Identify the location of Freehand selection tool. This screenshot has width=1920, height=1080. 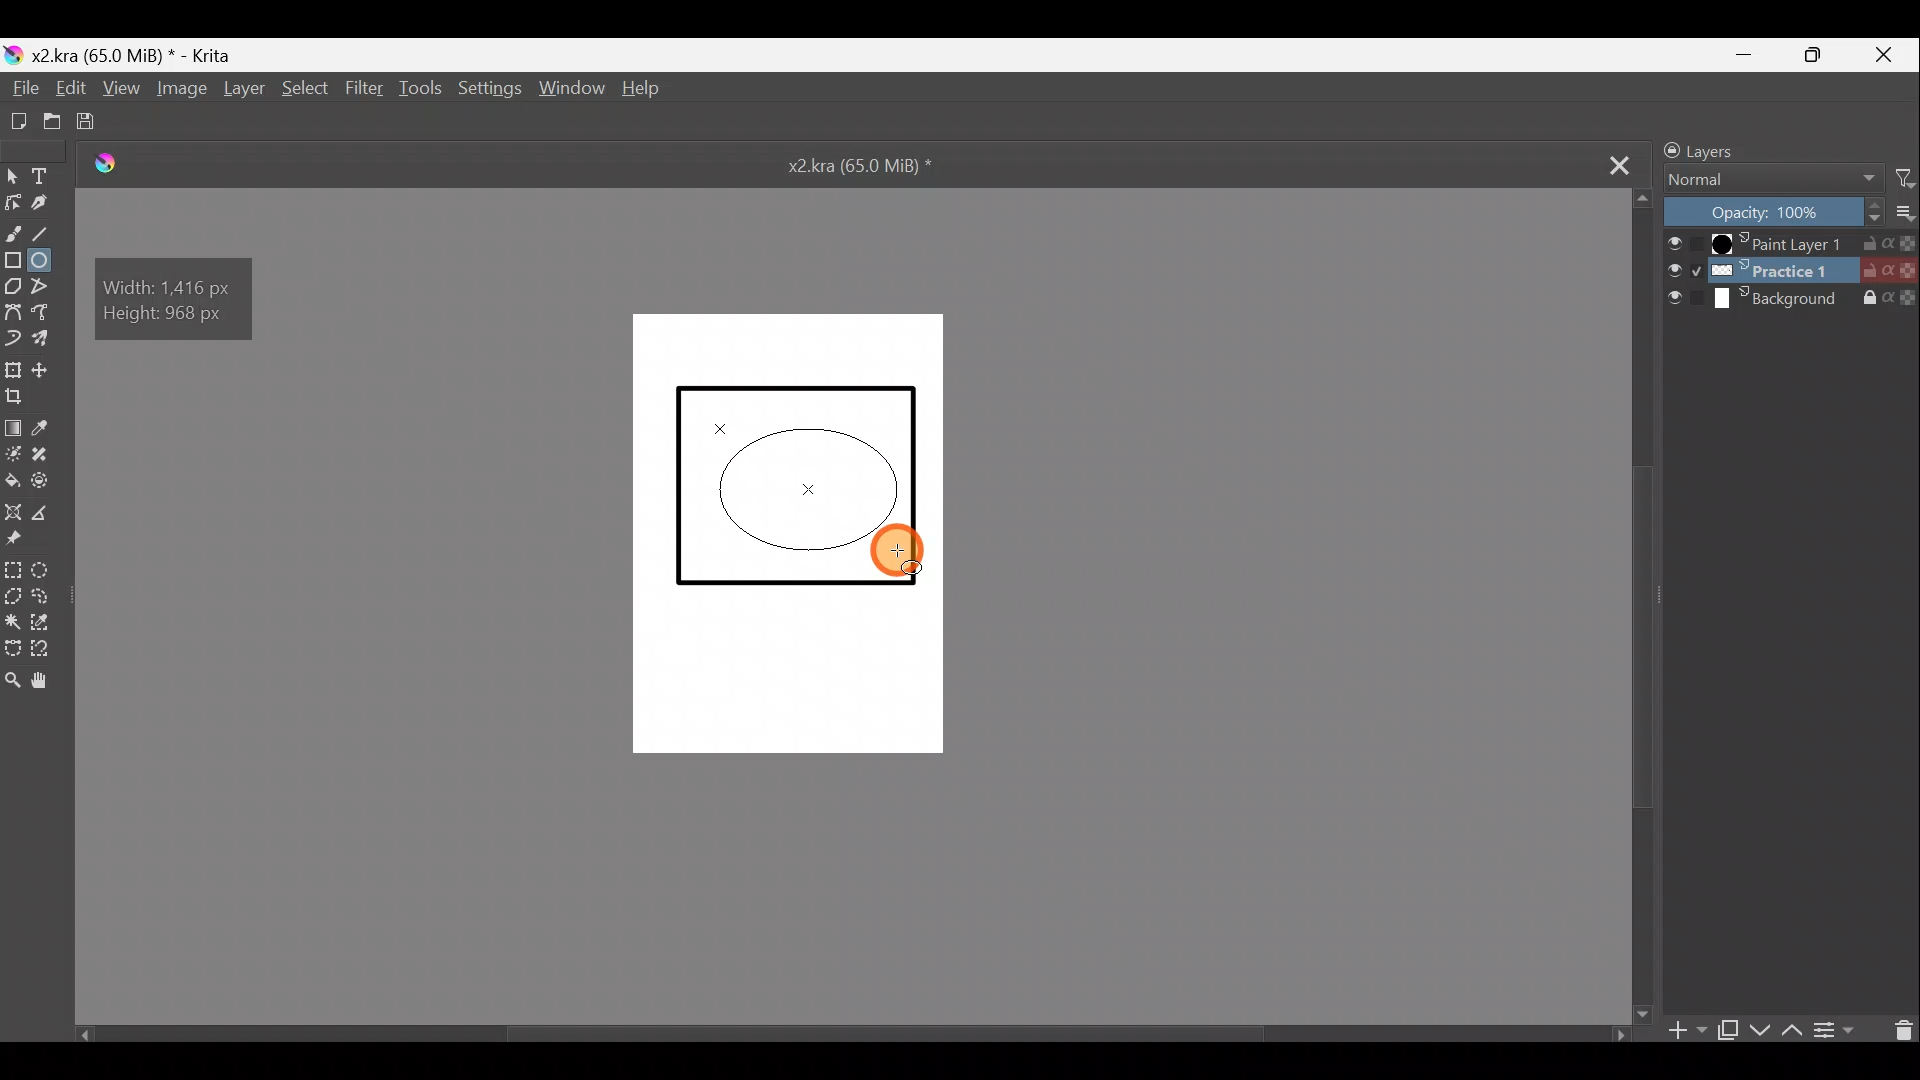
(43, 596).